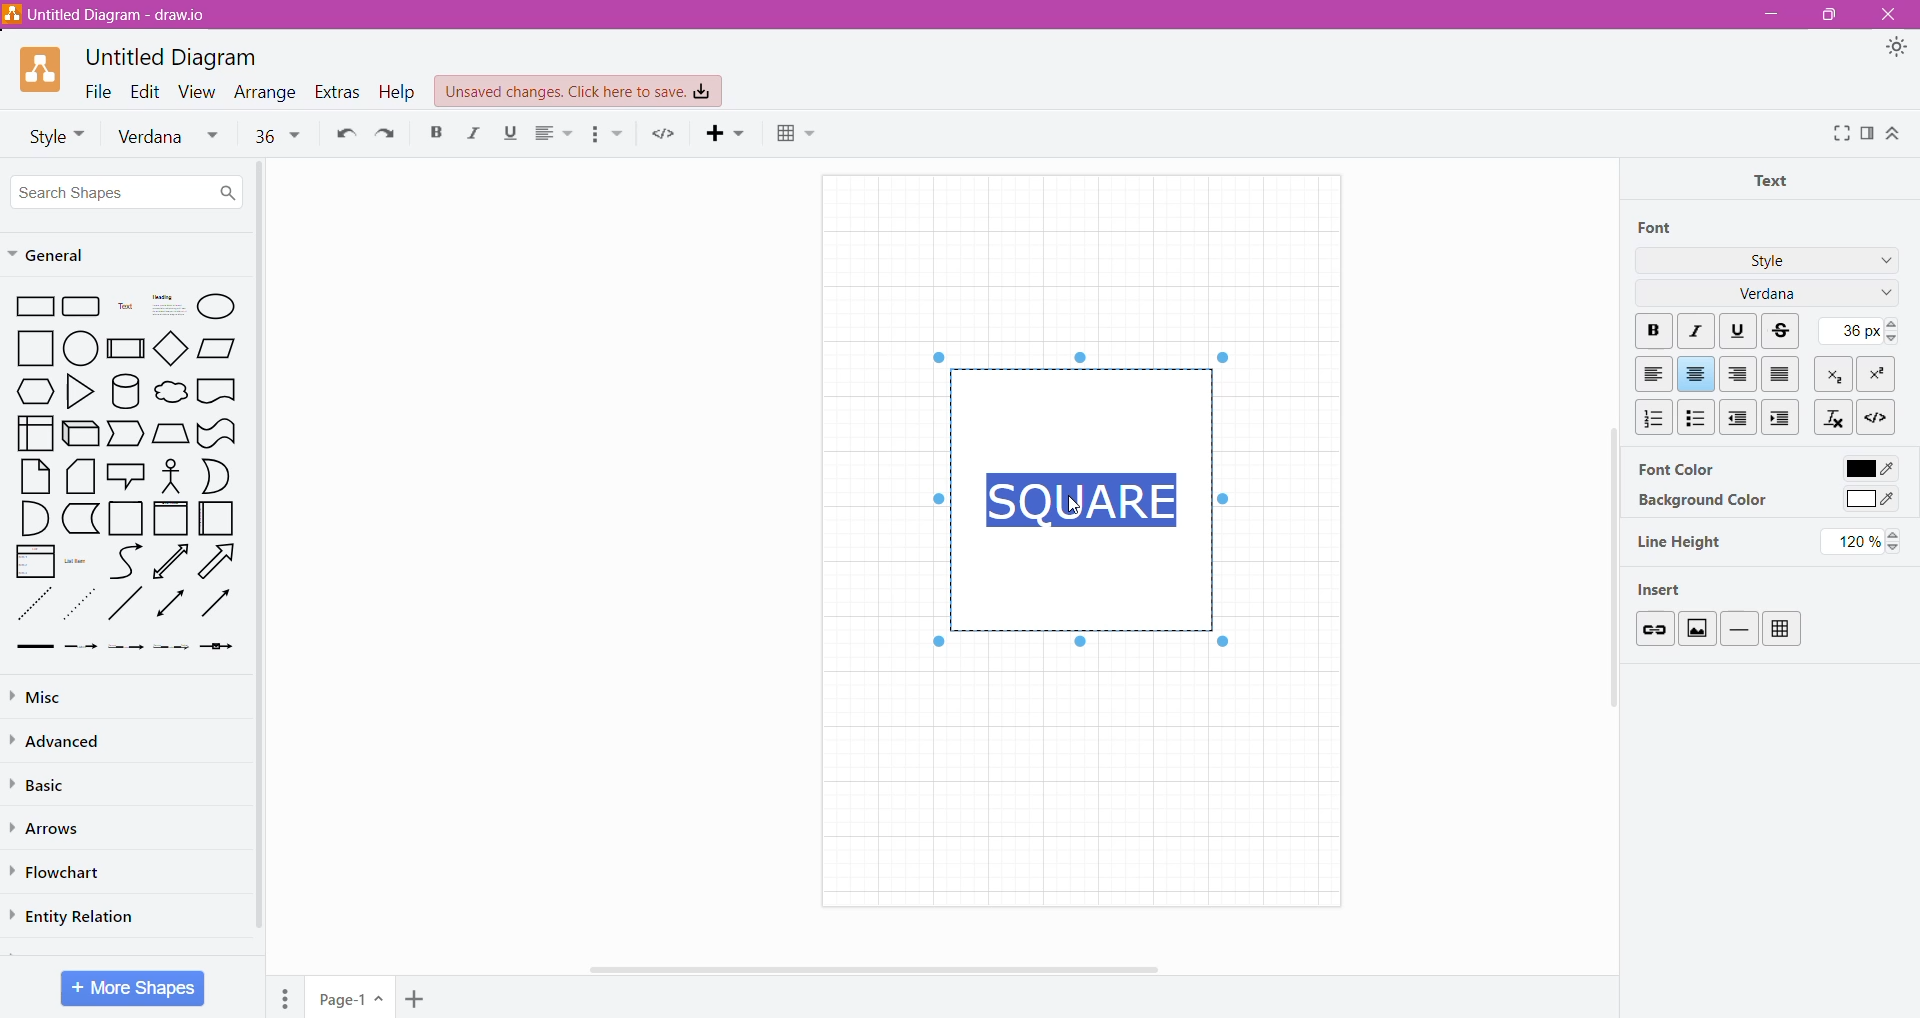 The width and height of the screenshot is (1920, 1018). What do you see at coordinates (79, 476) in the screenshot?
I see `Stacked Papers ` at bounding box center [79, 476].